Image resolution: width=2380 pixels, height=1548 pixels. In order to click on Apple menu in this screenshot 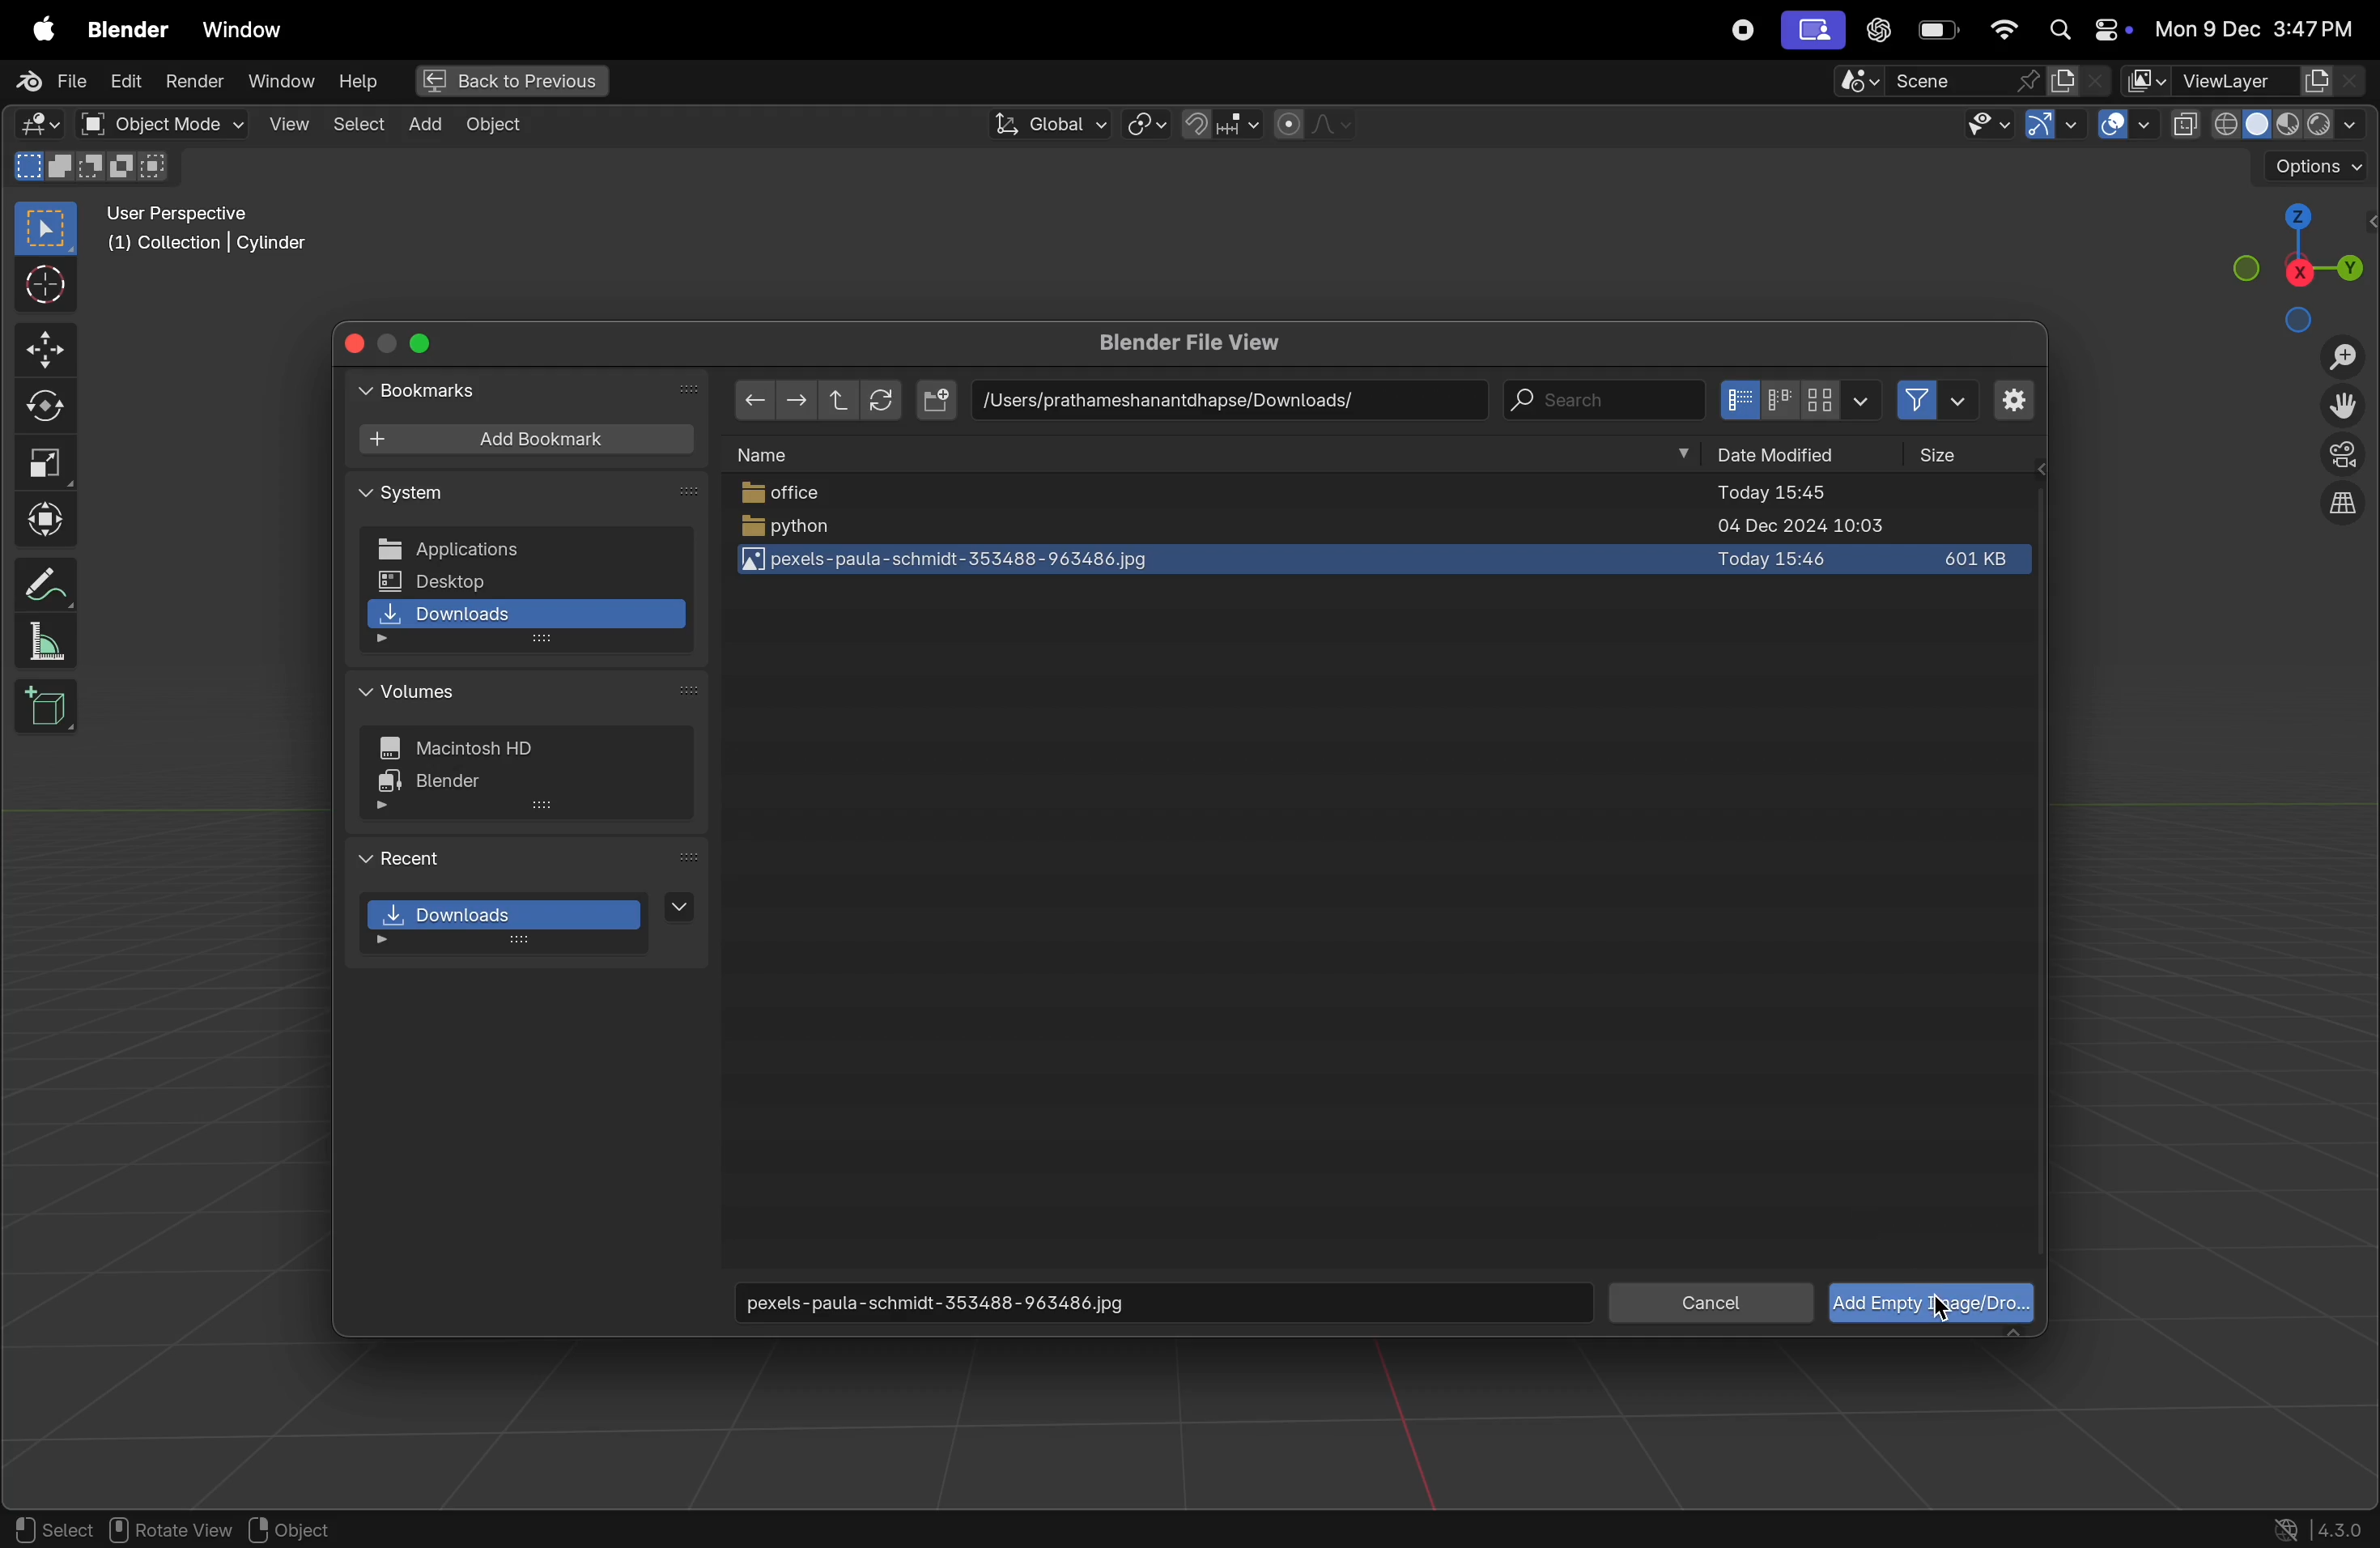, I will do `click(36, 25)`.